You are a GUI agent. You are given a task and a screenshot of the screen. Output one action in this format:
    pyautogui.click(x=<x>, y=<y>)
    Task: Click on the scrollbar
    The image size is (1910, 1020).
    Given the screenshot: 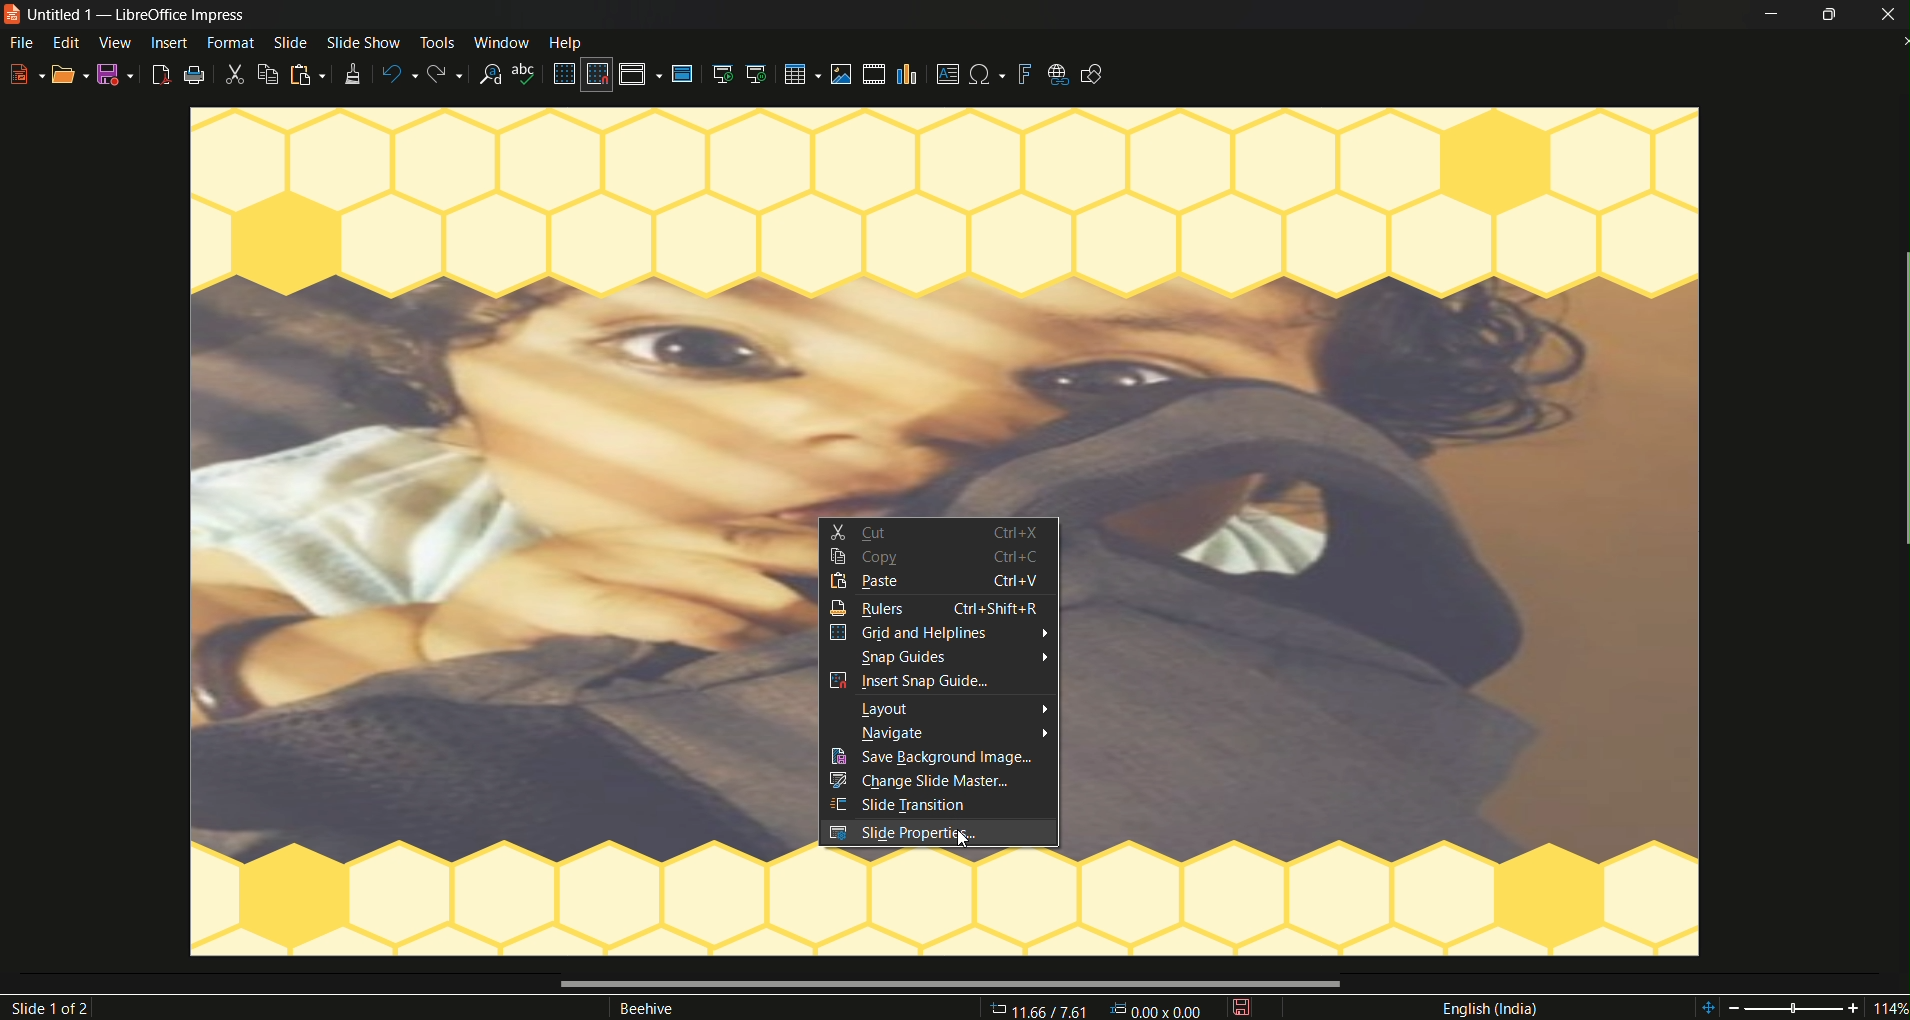 What is the action you would take?
    pyautogui.click(x=946, y=984)
    